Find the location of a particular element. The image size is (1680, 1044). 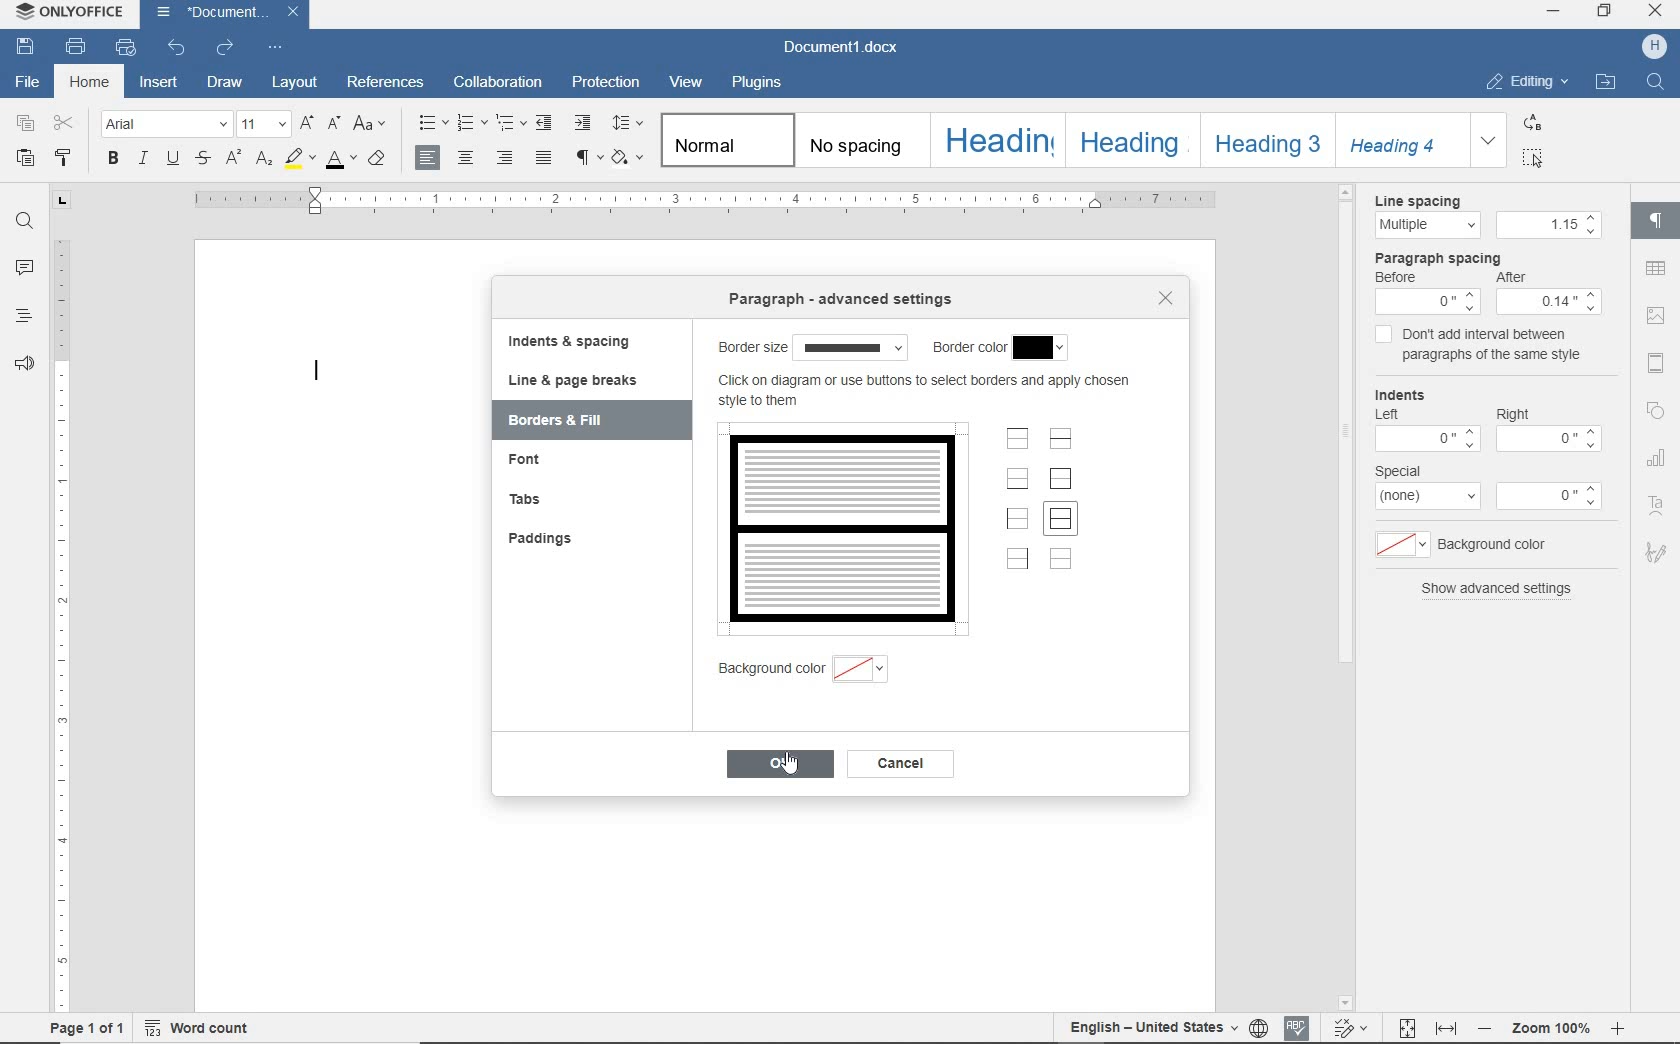

Paragraph Spacing: Before 0, After:0.14 is located at coordinates (1479, 284).